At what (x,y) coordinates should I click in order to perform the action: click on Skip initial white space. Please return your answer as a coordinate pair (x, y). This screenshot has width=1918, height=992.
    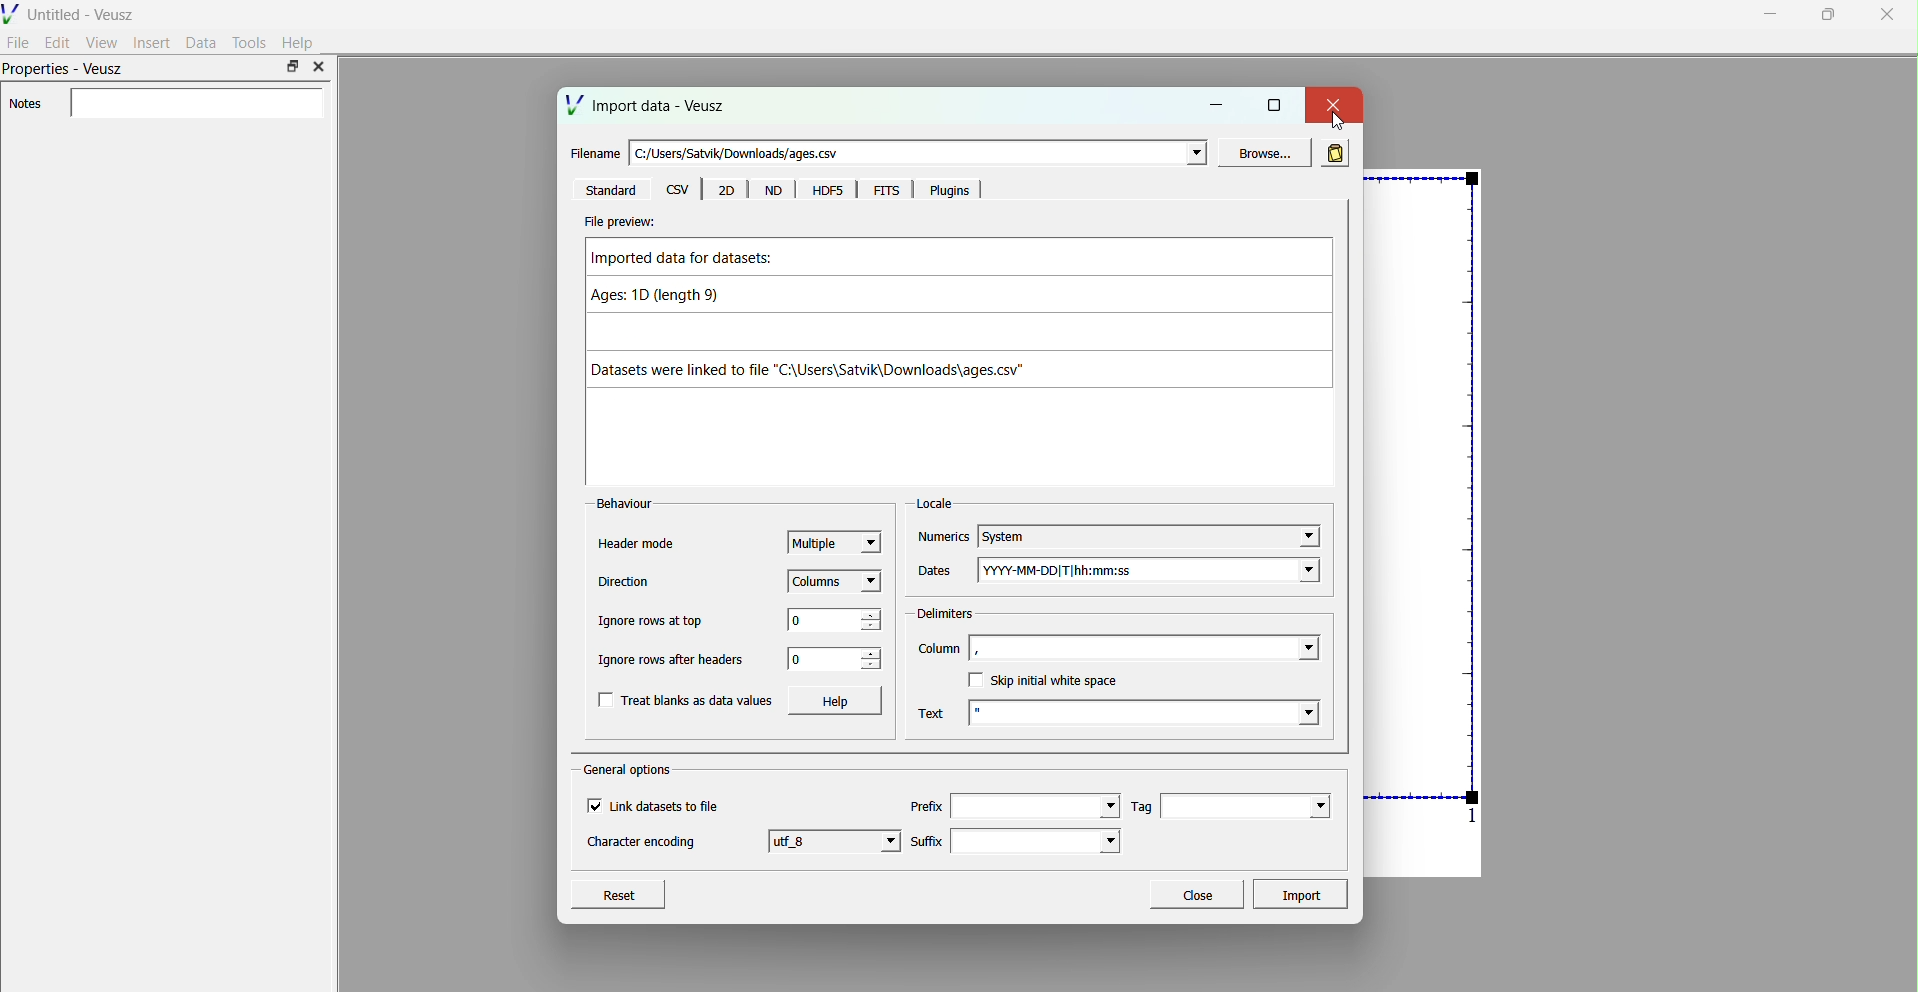
    Looking at the image, I should click on (1056, 681).